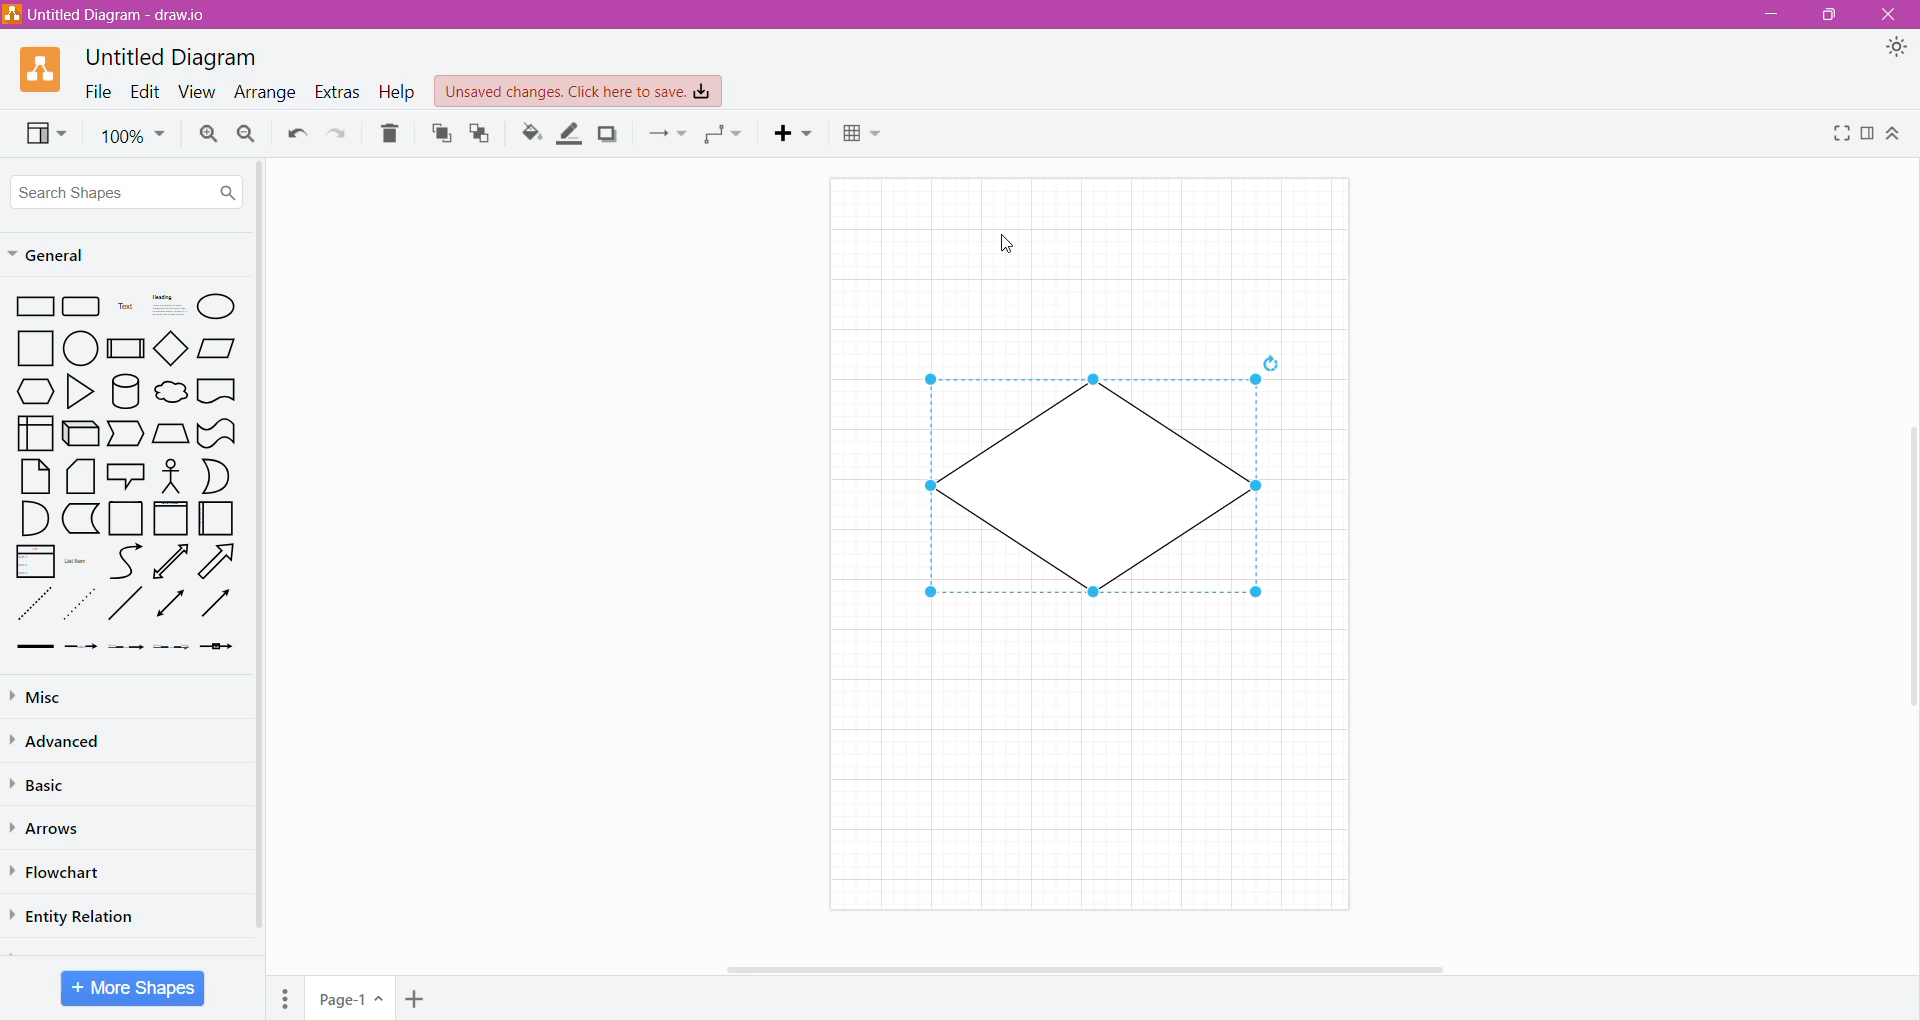 The height and width of the screenshot is (1020, 1920). What do you see at coordinates (1089, 967) in the screenshot?
I see `Horizontal Scroll Bar` at bounding box center [1089, 967].